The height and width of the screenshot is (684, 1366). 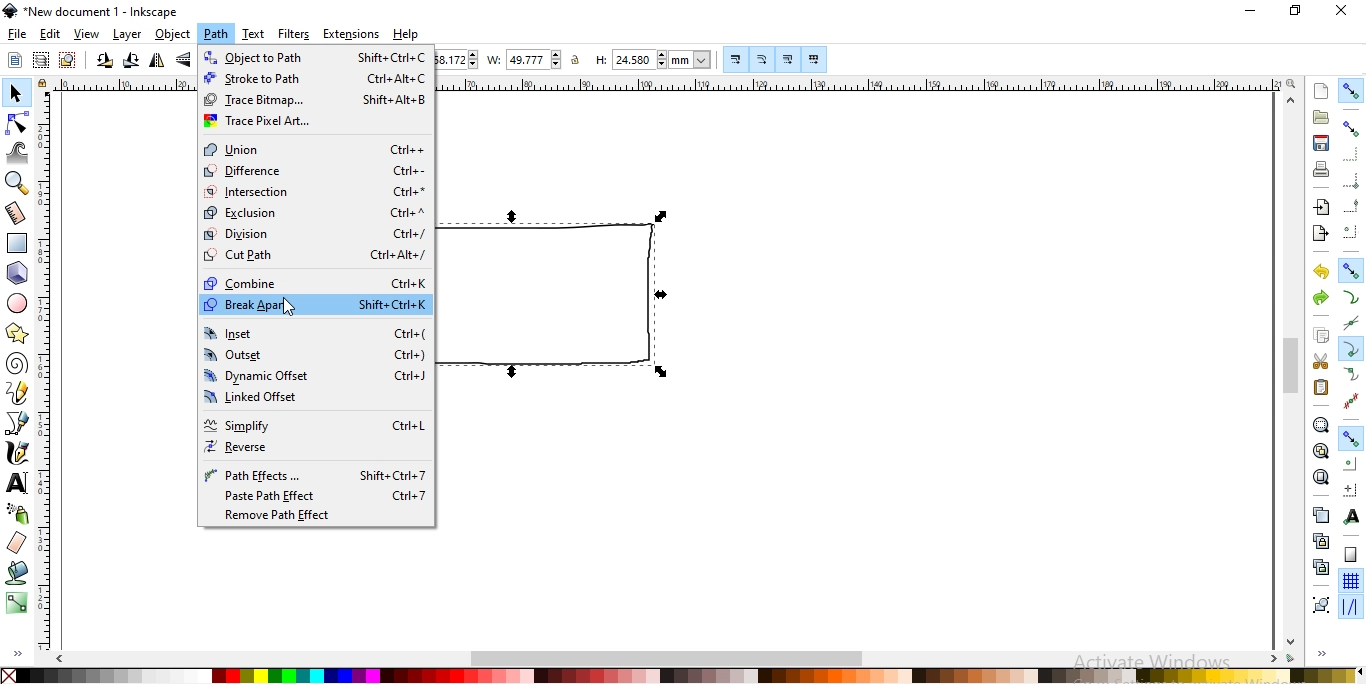 What do you see at coordinates (312, 451) in the screenshot?
I see `verse` at bounding box center [312, 451].